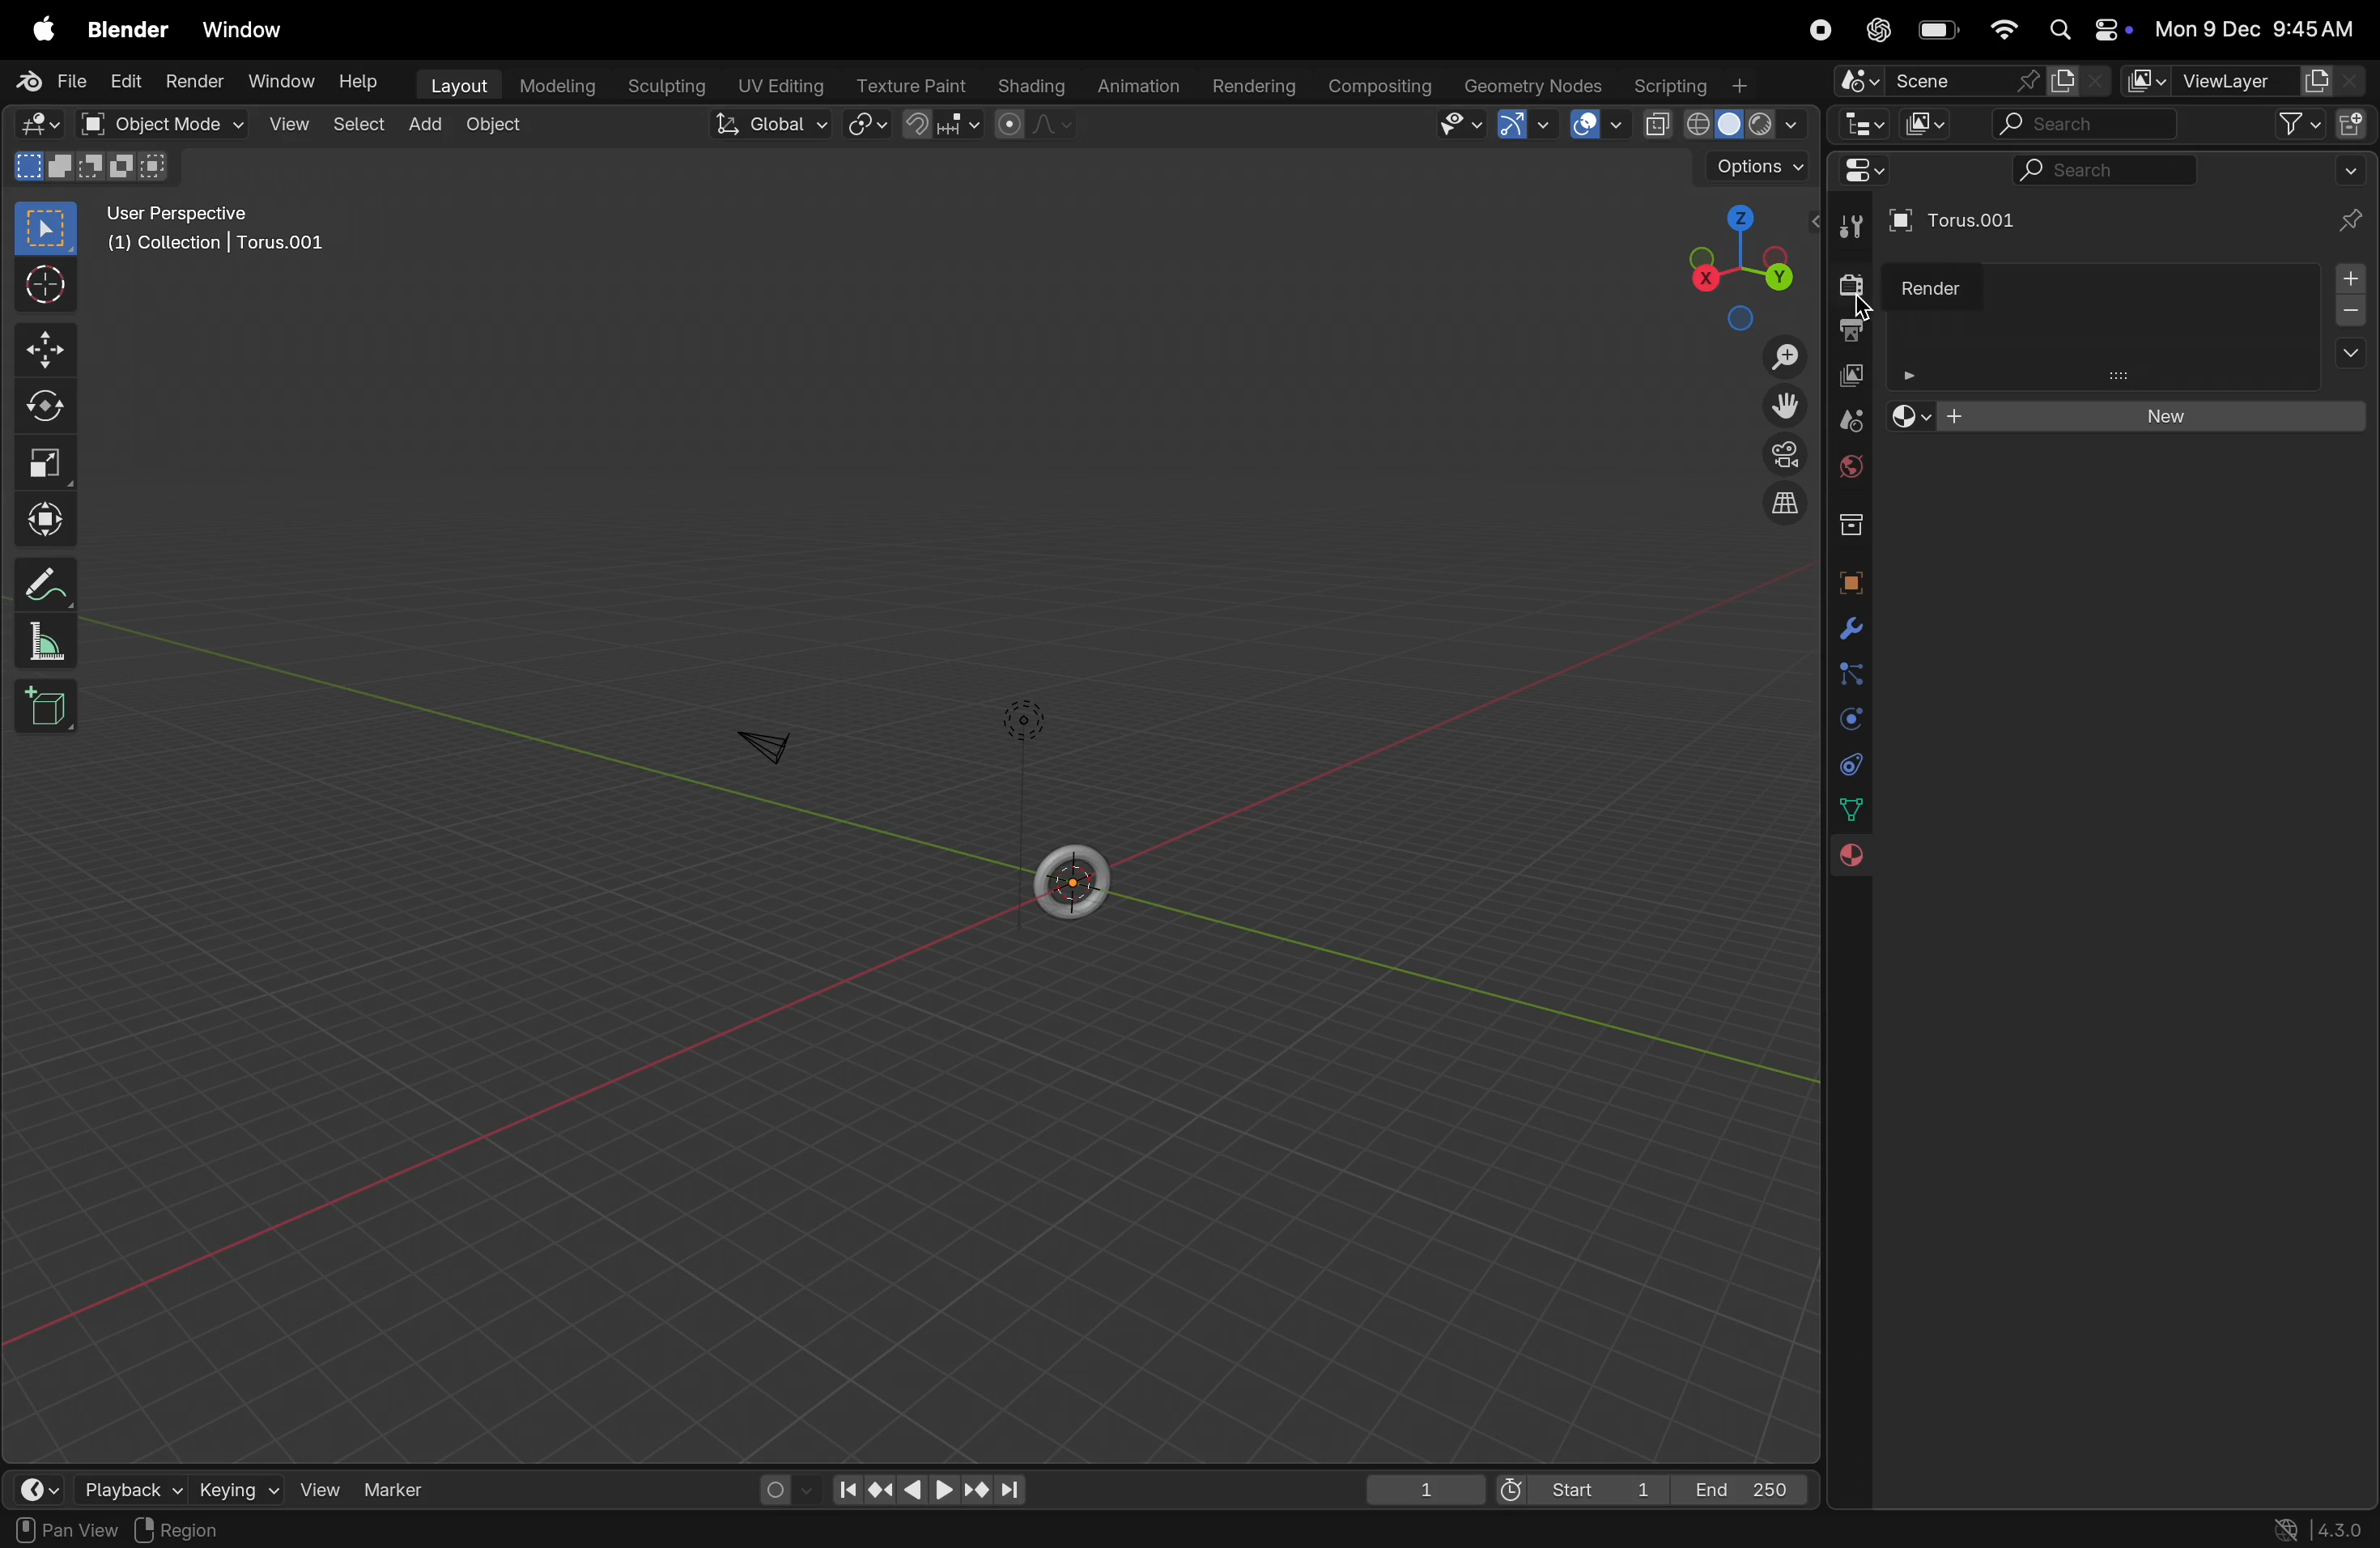 The image size is (2380, 1548). What do you see at coordinates (2350, 174) in the screenshot?
I see `drpp down` at bounding box center [2350, 174].